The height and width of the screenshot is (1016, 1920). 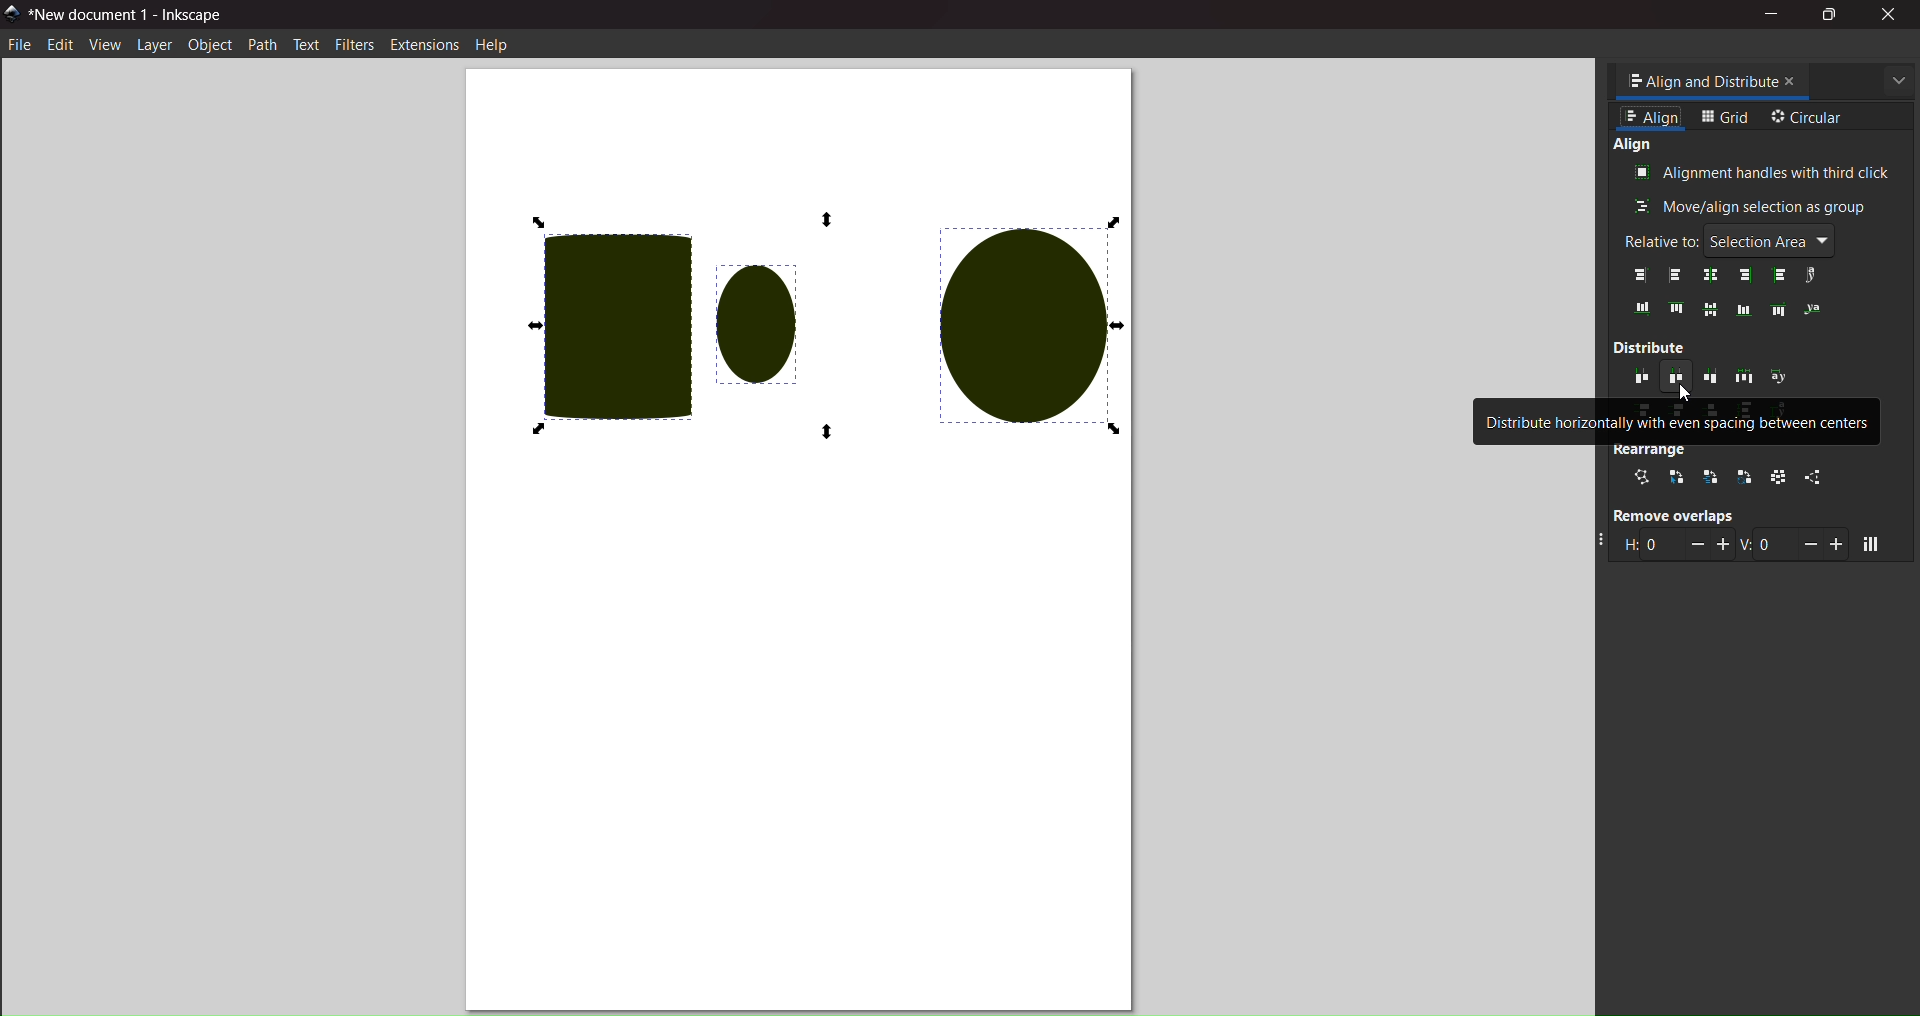 What do you see at coordinates (1810, 118) in the screenshot?
I see `circular` at bounding box center [1810, 118].